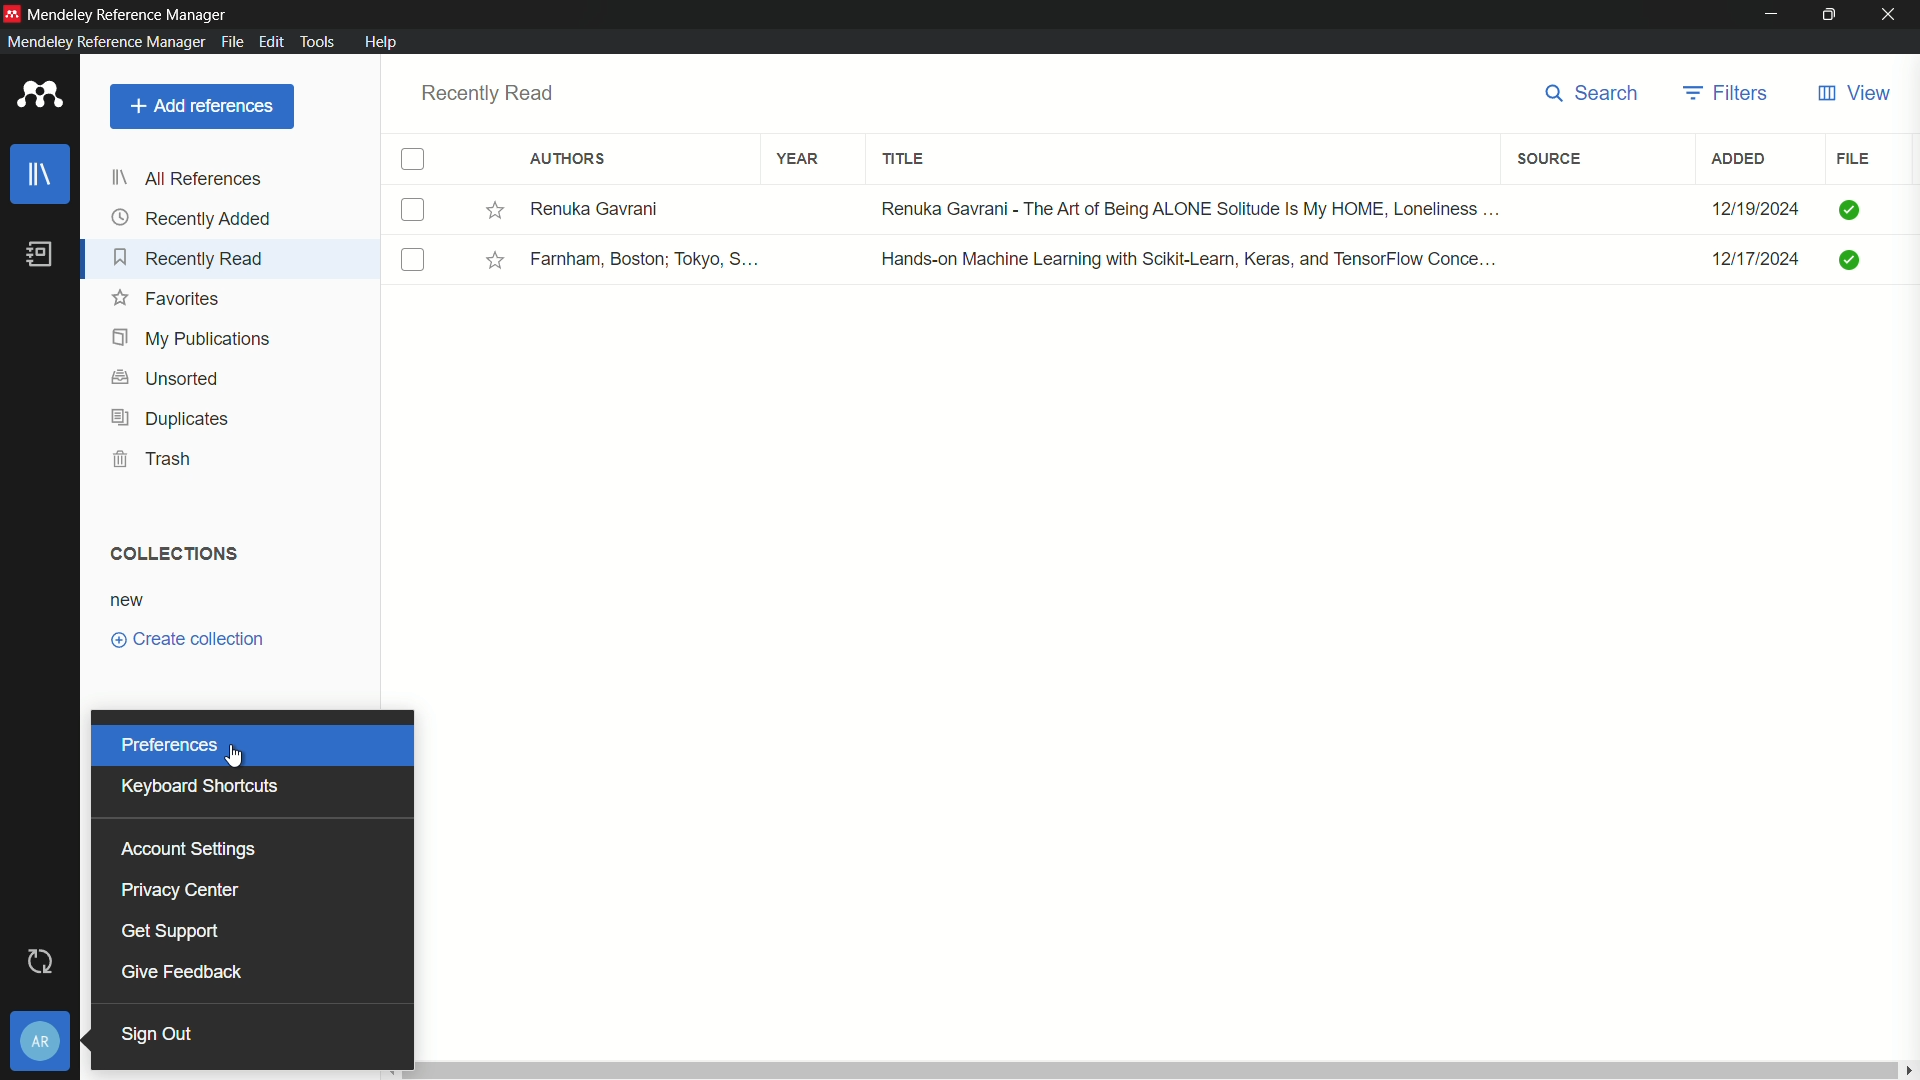 This screenshot has height=1080, width=1920. Describe the element at coordinates (414, 160) in the screenshot. I see `check box` at that location.